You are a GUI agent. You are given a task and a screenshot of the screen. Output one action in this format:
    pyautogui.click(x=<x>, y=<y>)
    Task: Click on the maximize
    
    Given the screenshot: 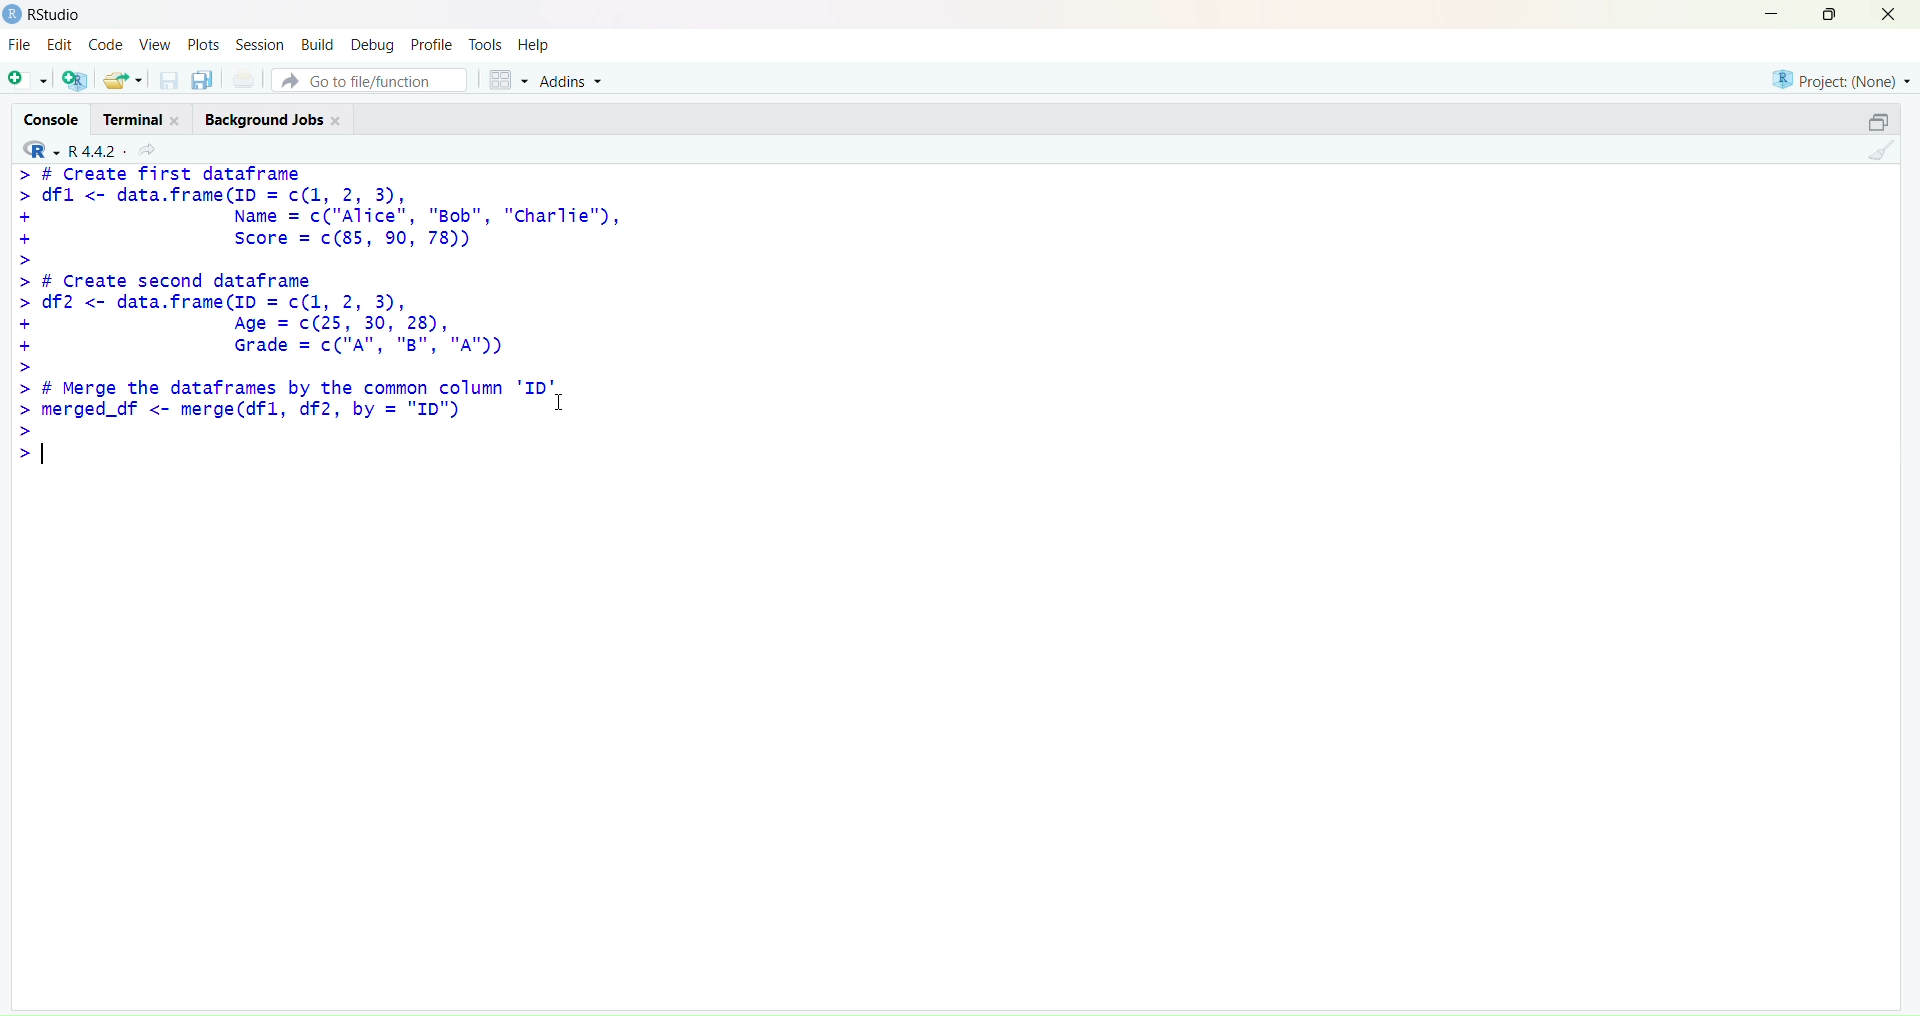 What is the action you would take?
    pyautogui.click(x=1878, y=119)
    